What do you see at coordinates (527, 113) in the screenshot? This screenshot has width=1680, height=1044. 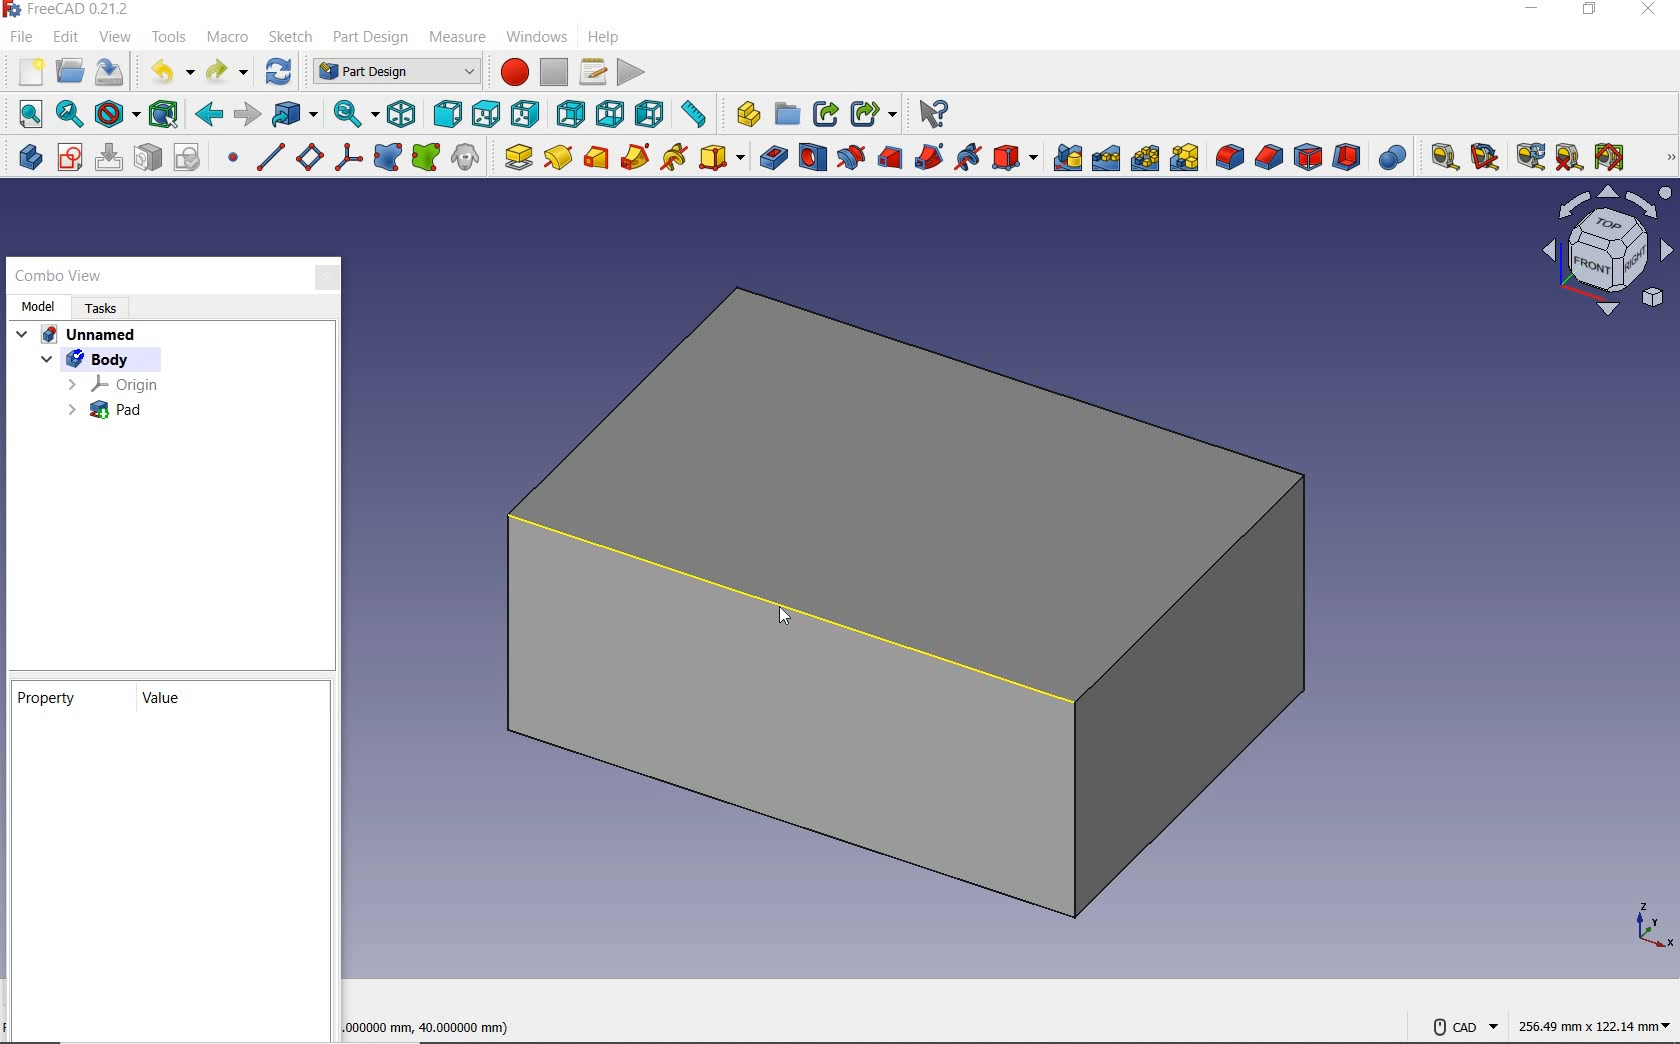 I see `right` at bounding box center [527, 113].